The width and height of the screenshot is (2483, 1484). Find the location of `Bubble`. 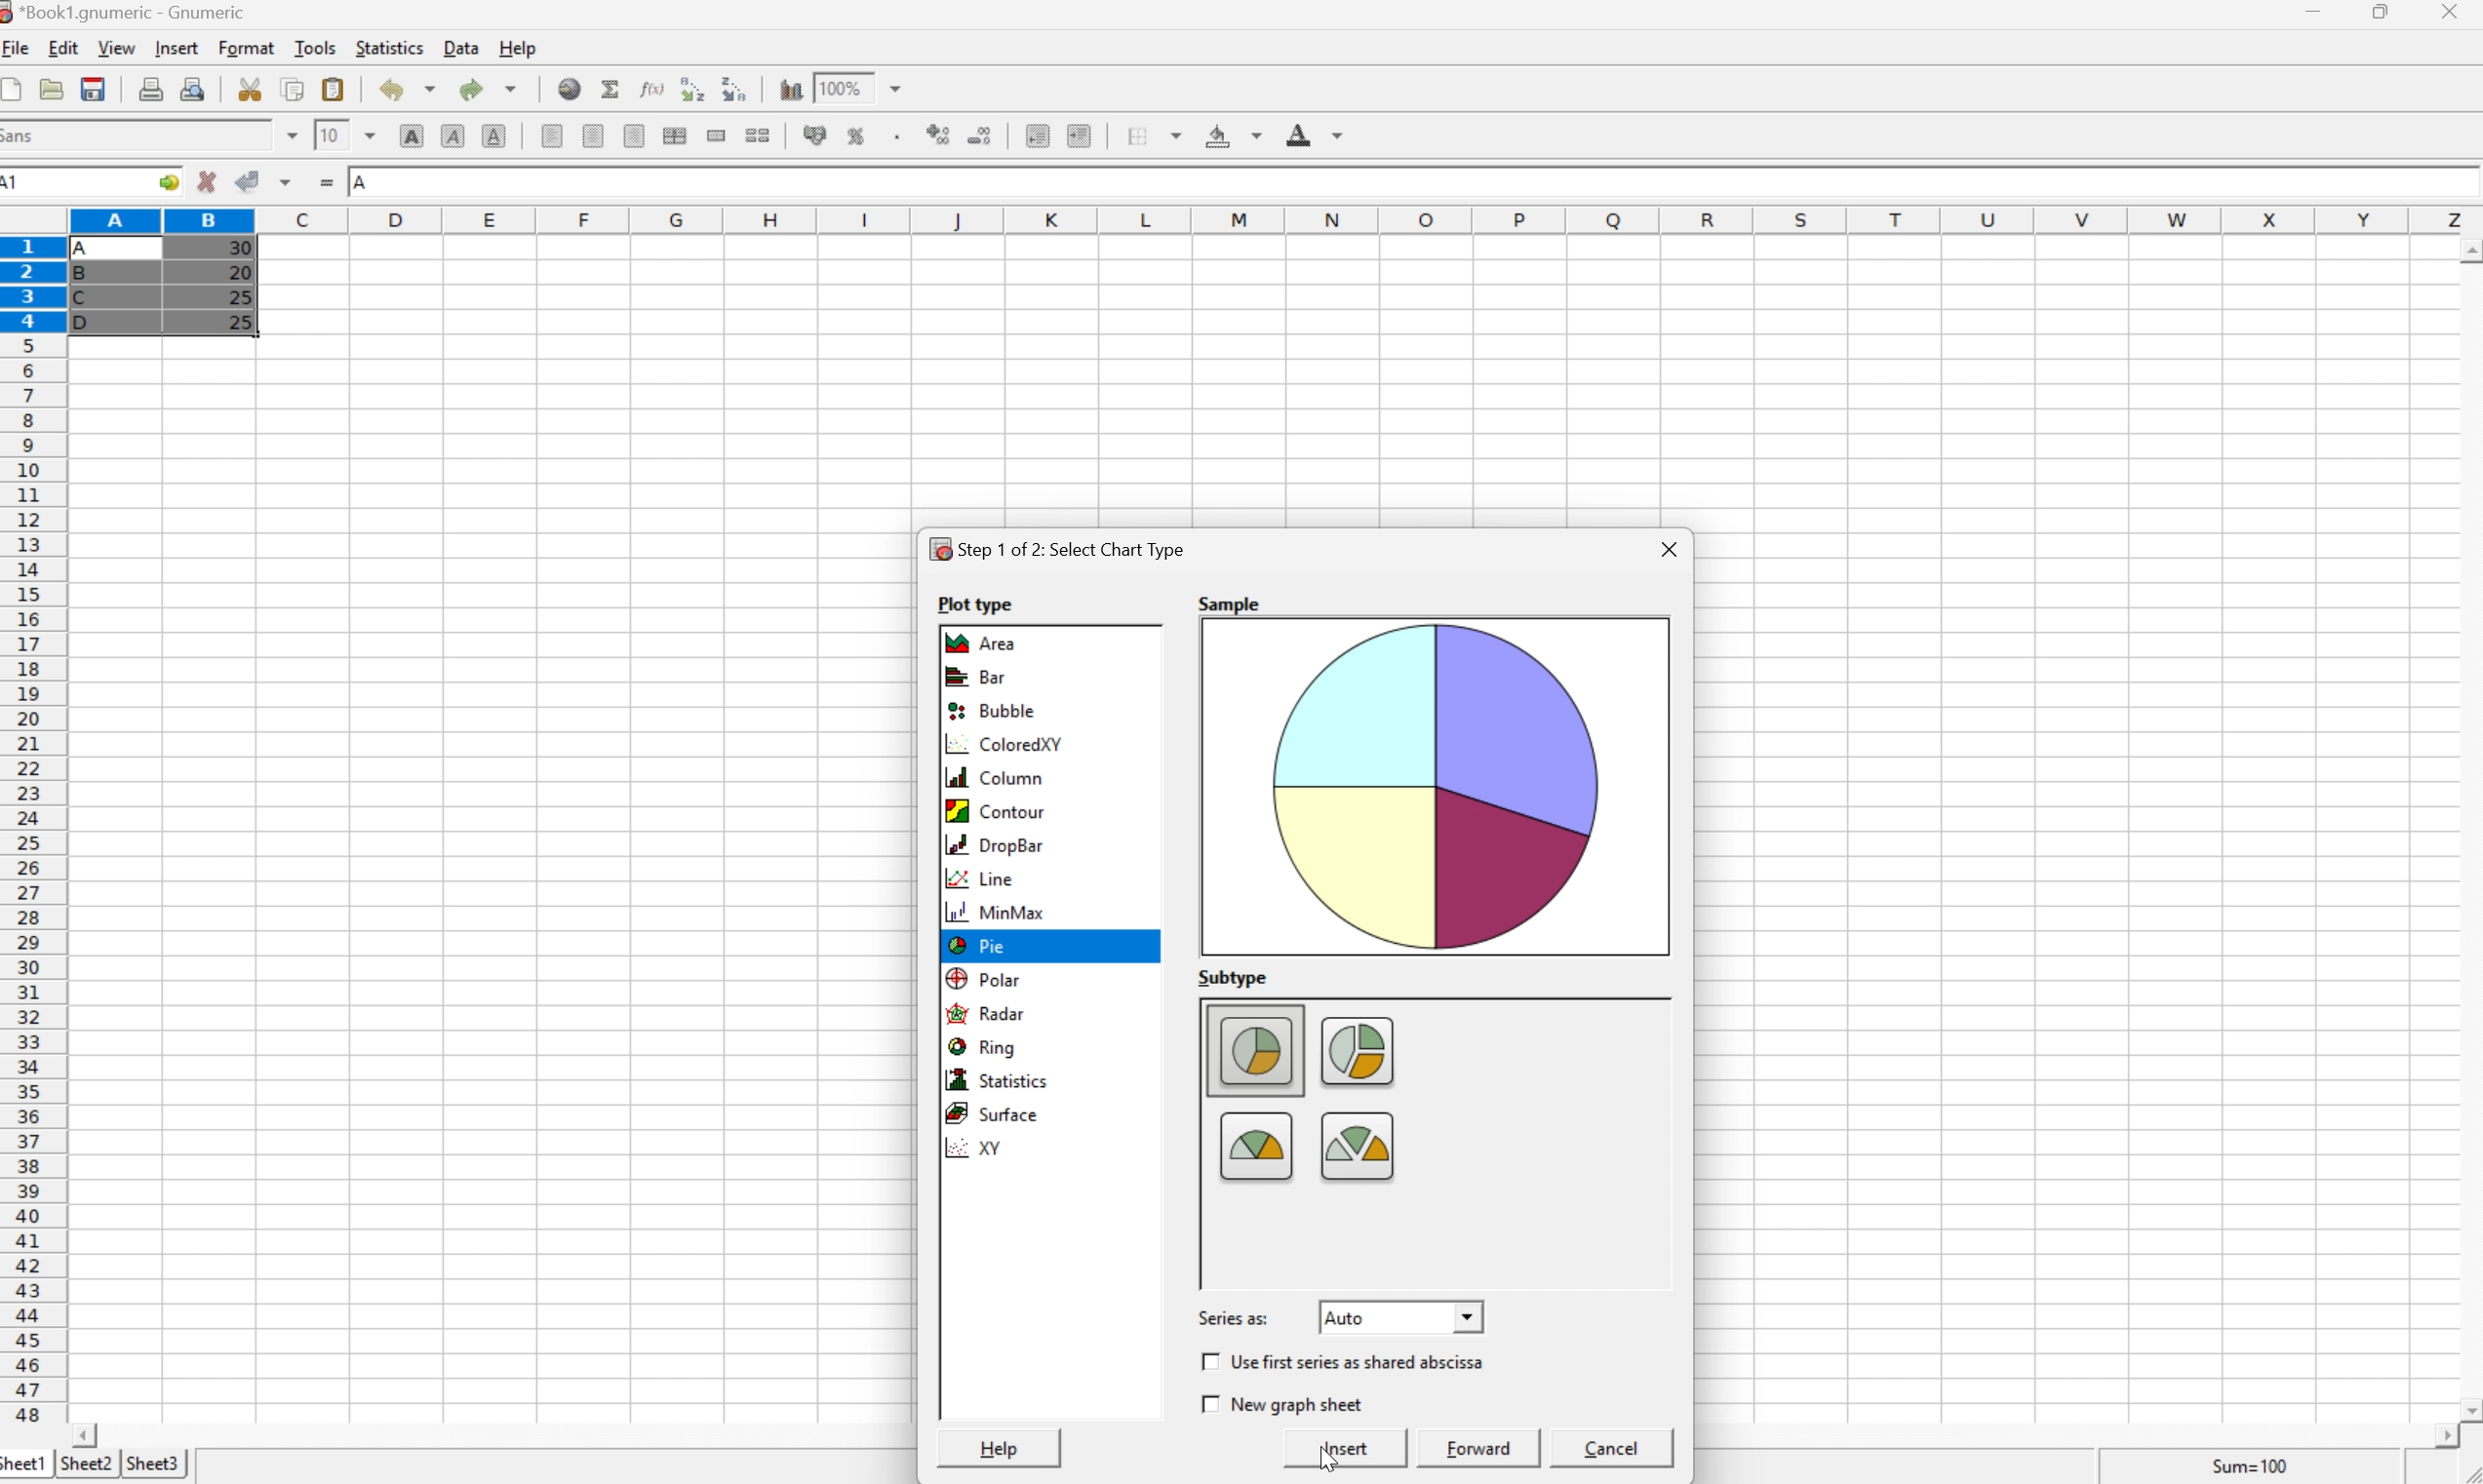

Bubble is located at coordinates (992, 711).